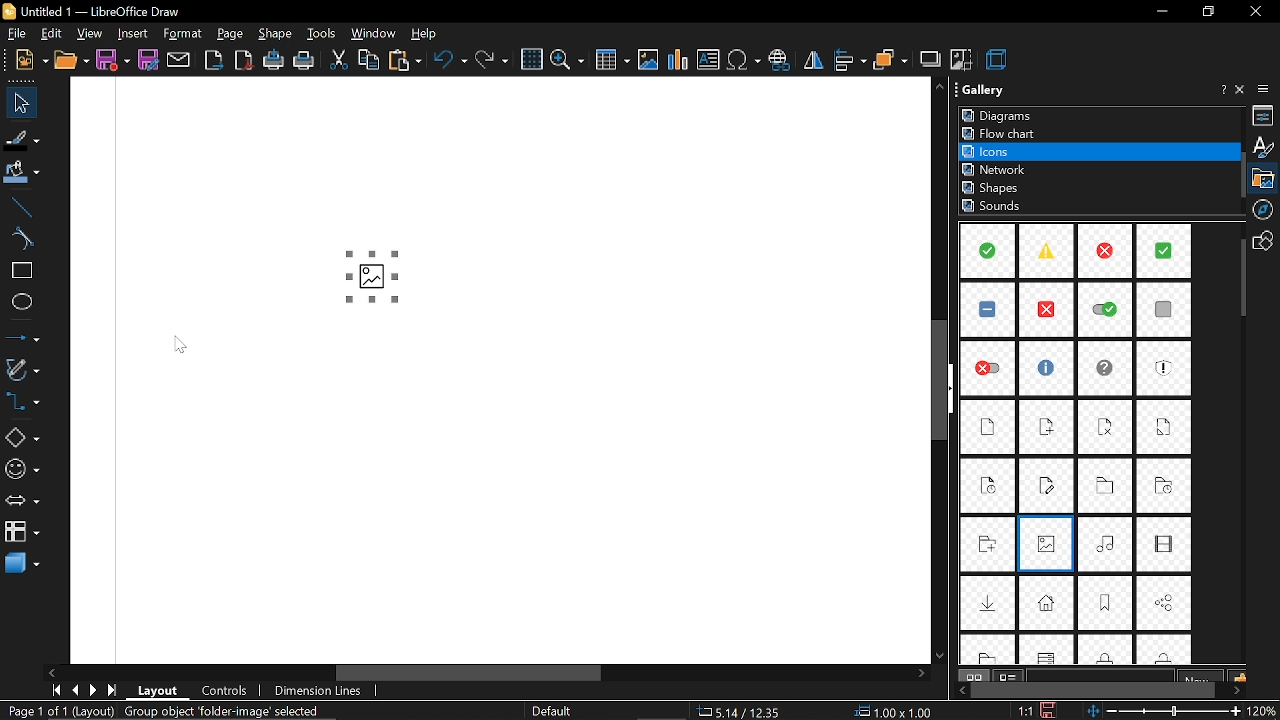  Describe the element at coordinates (18, 304) in the screenshot. I see `ellipse` at that location.